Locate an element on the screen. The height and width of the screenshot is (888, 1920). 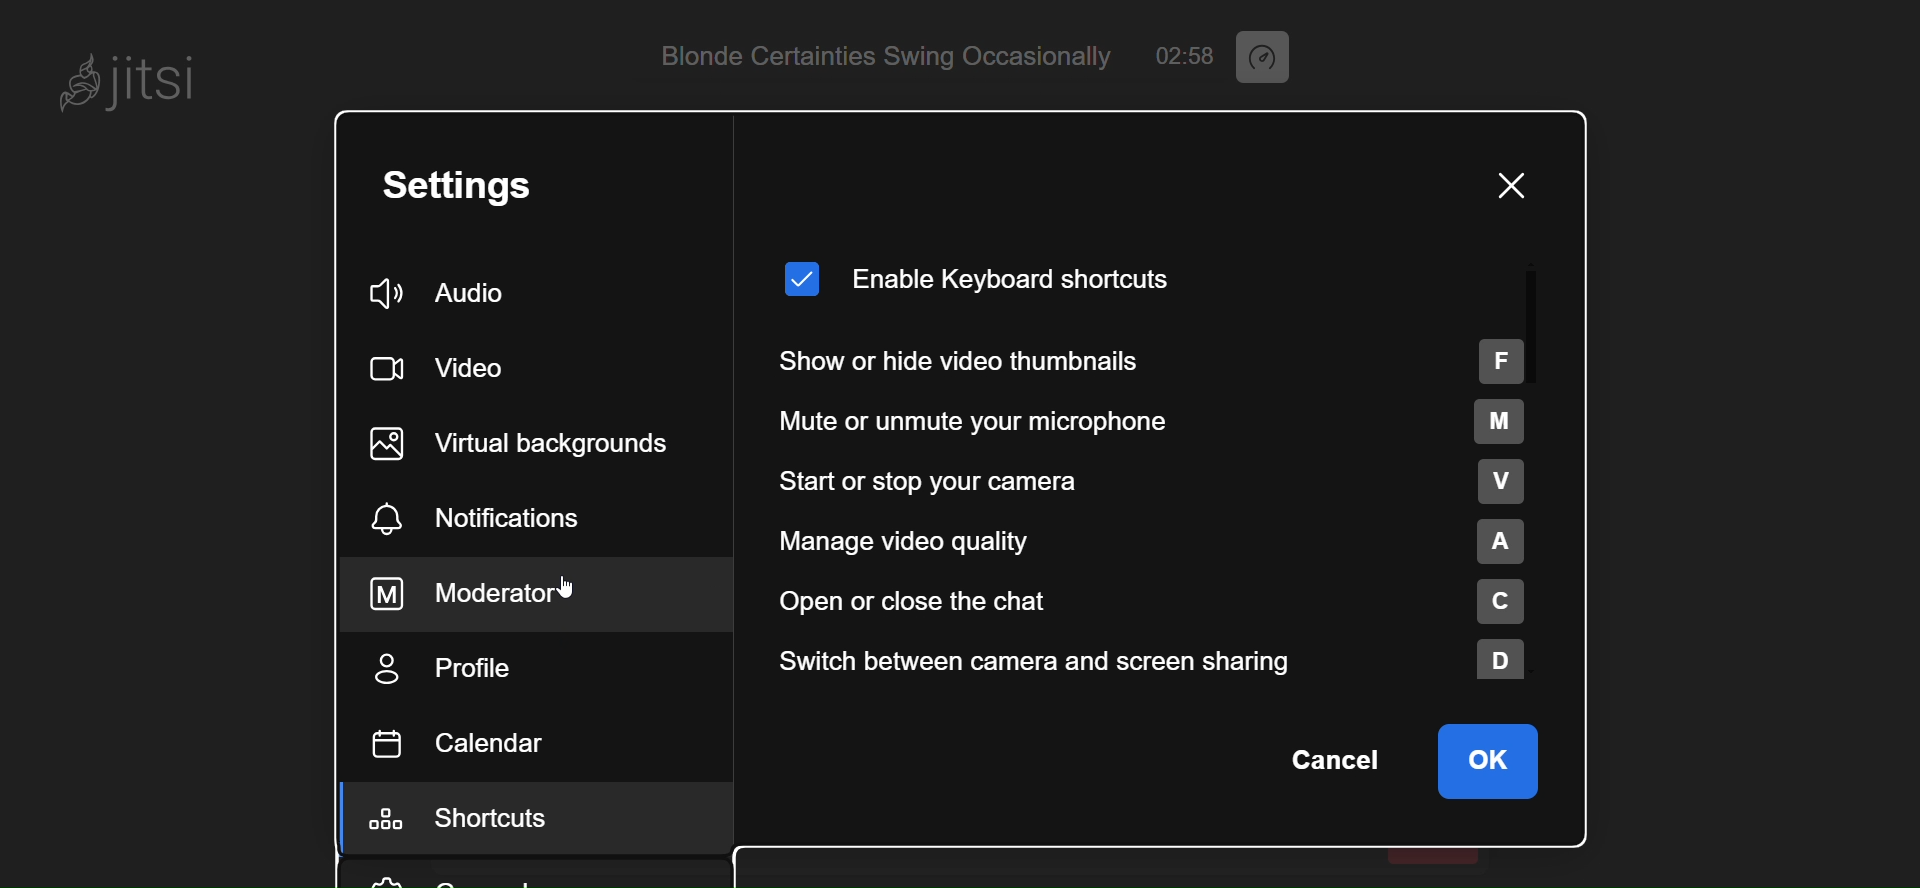
show or hide video thumbnail is located at coordinates (1154, 359).